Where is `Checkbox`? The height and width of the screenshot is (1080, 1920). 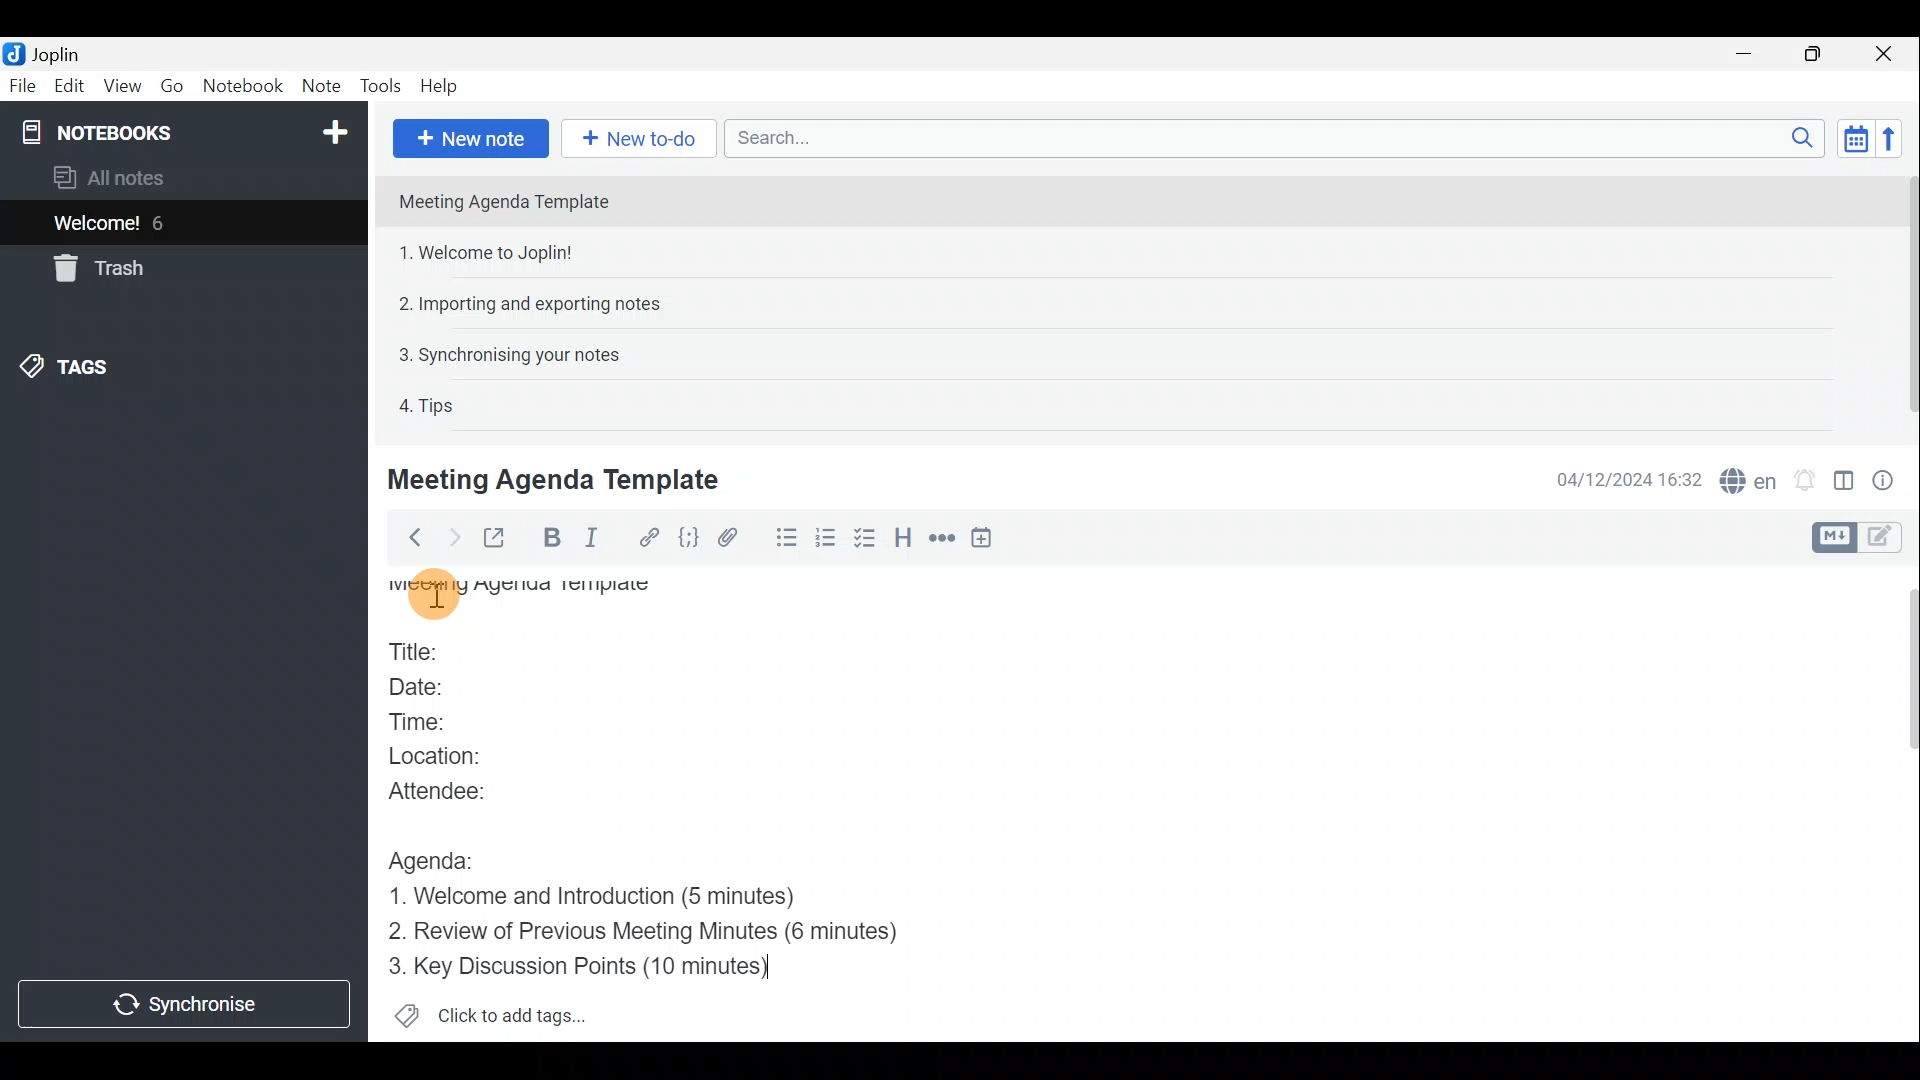
Checkbox is located at coordinates (862, 539).